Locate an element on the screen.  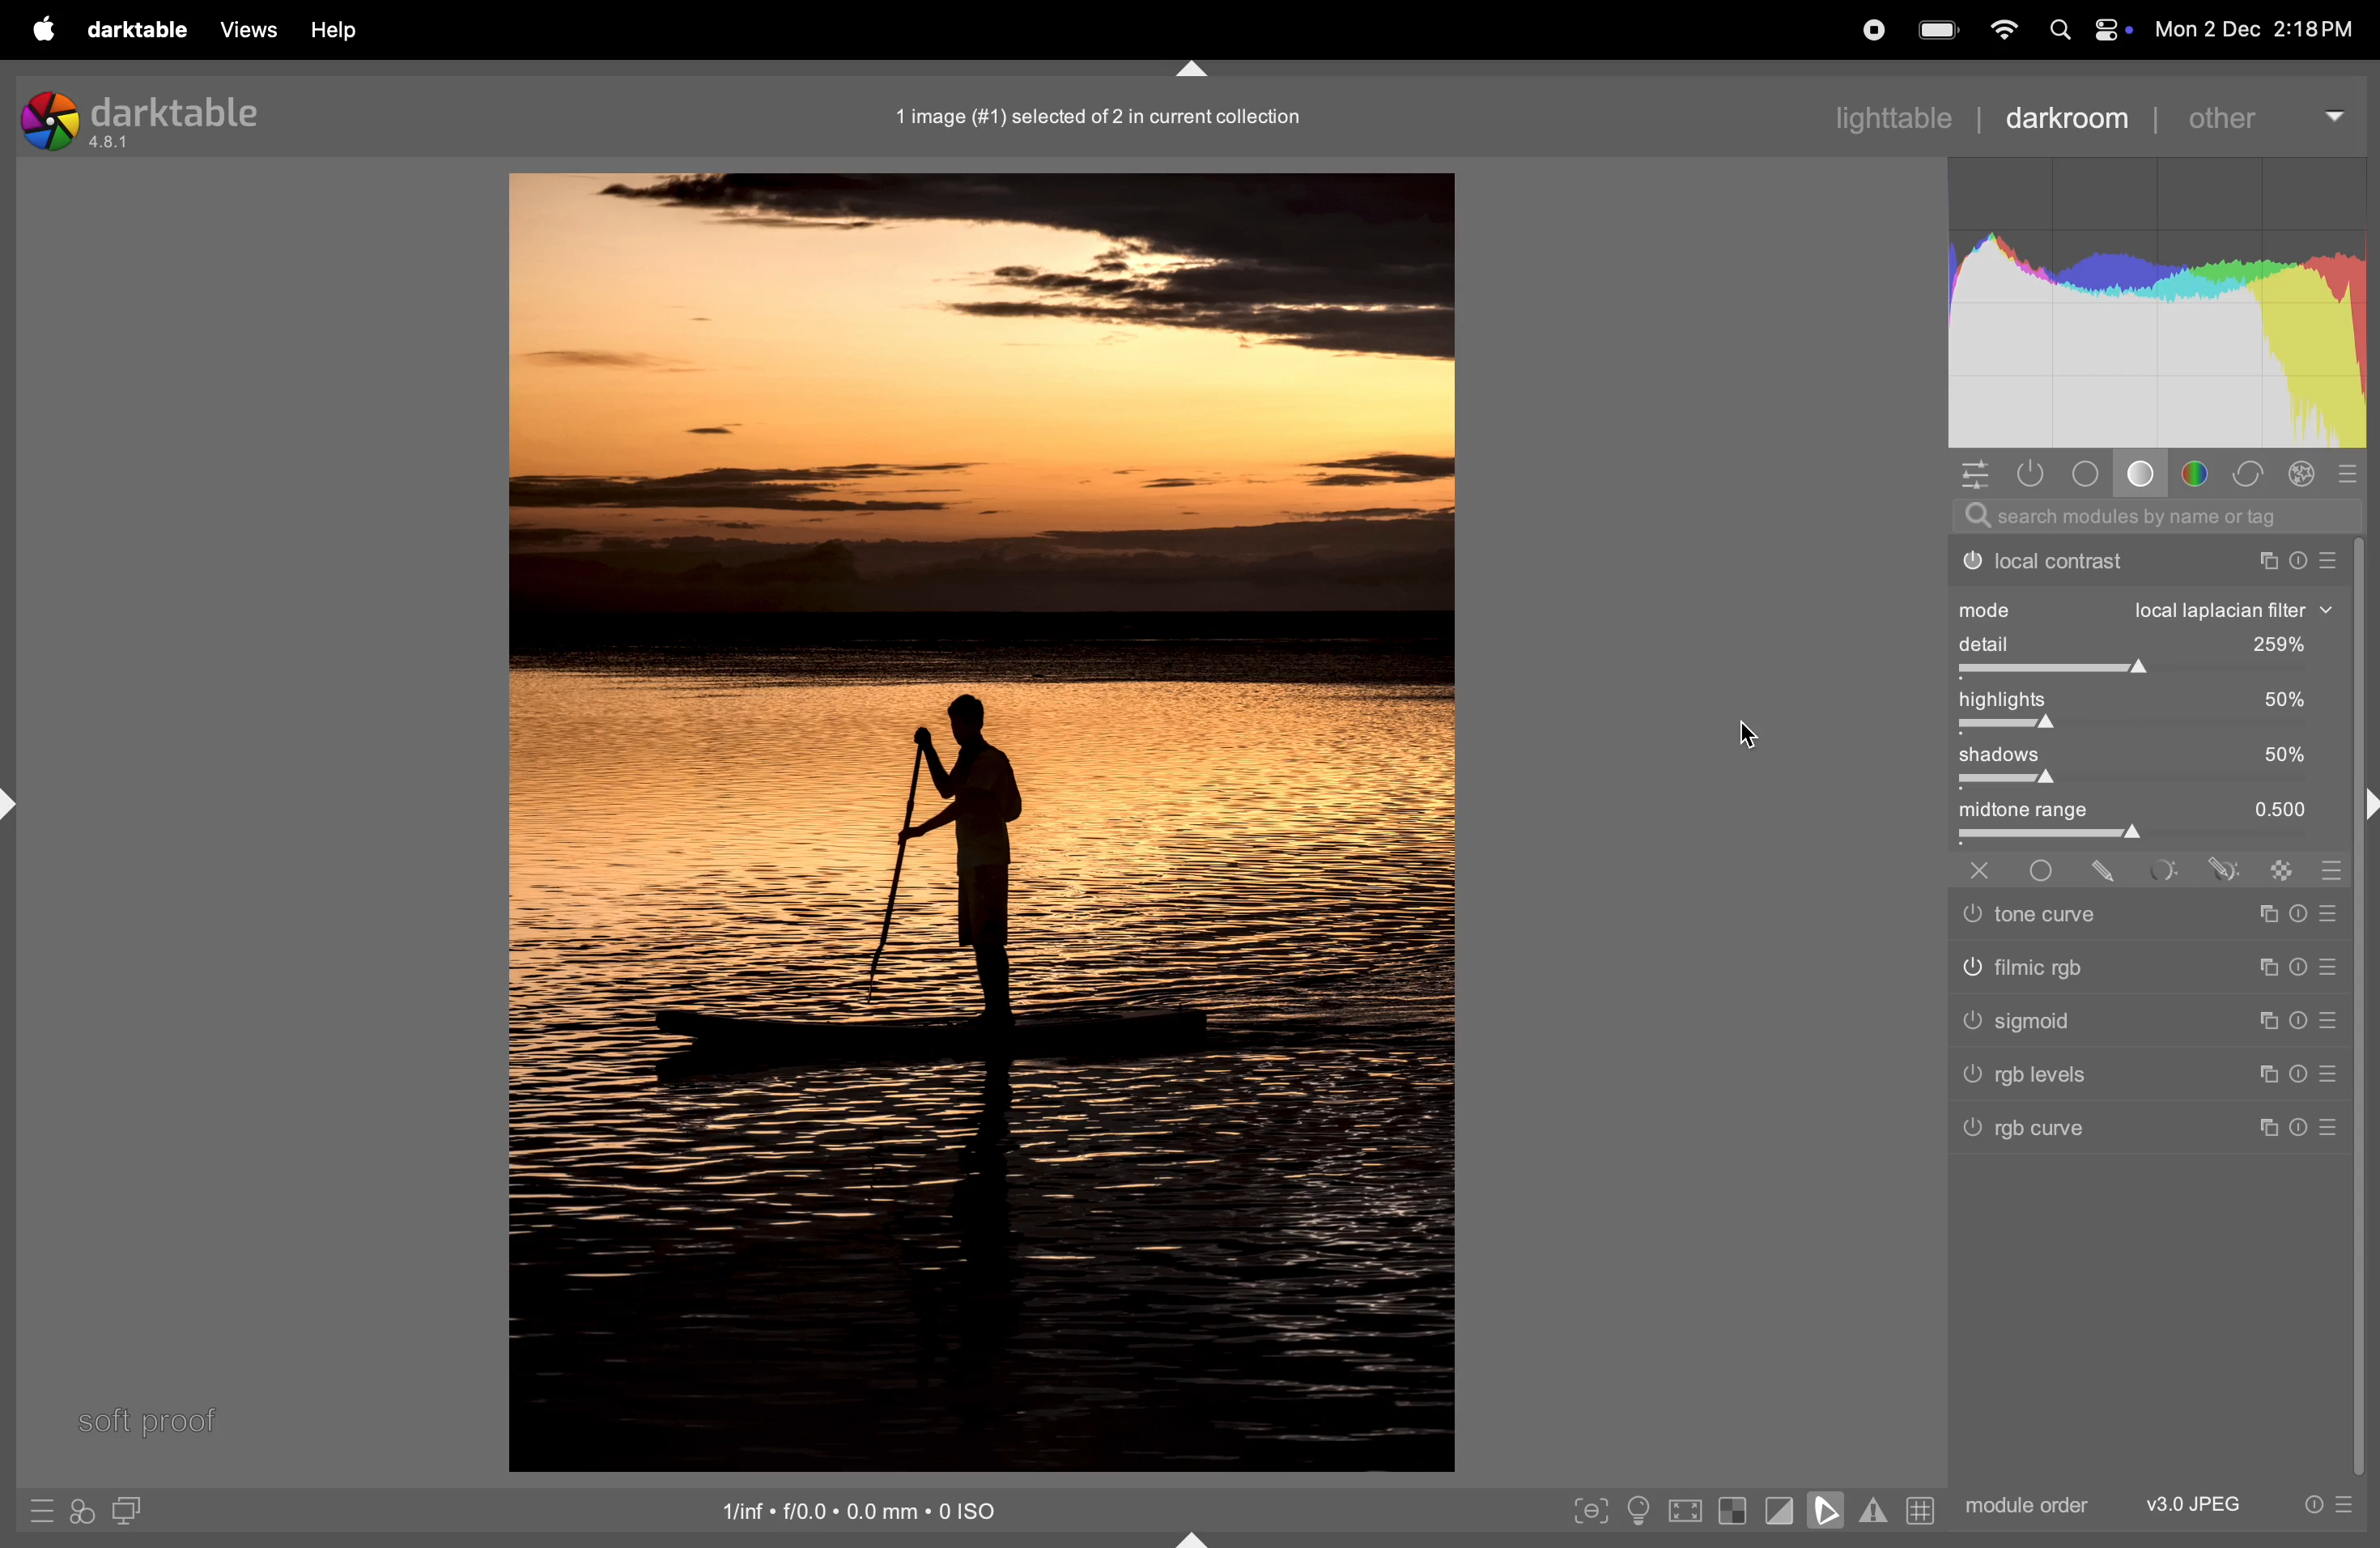
sign  is located at coordinates (2265, 1071).